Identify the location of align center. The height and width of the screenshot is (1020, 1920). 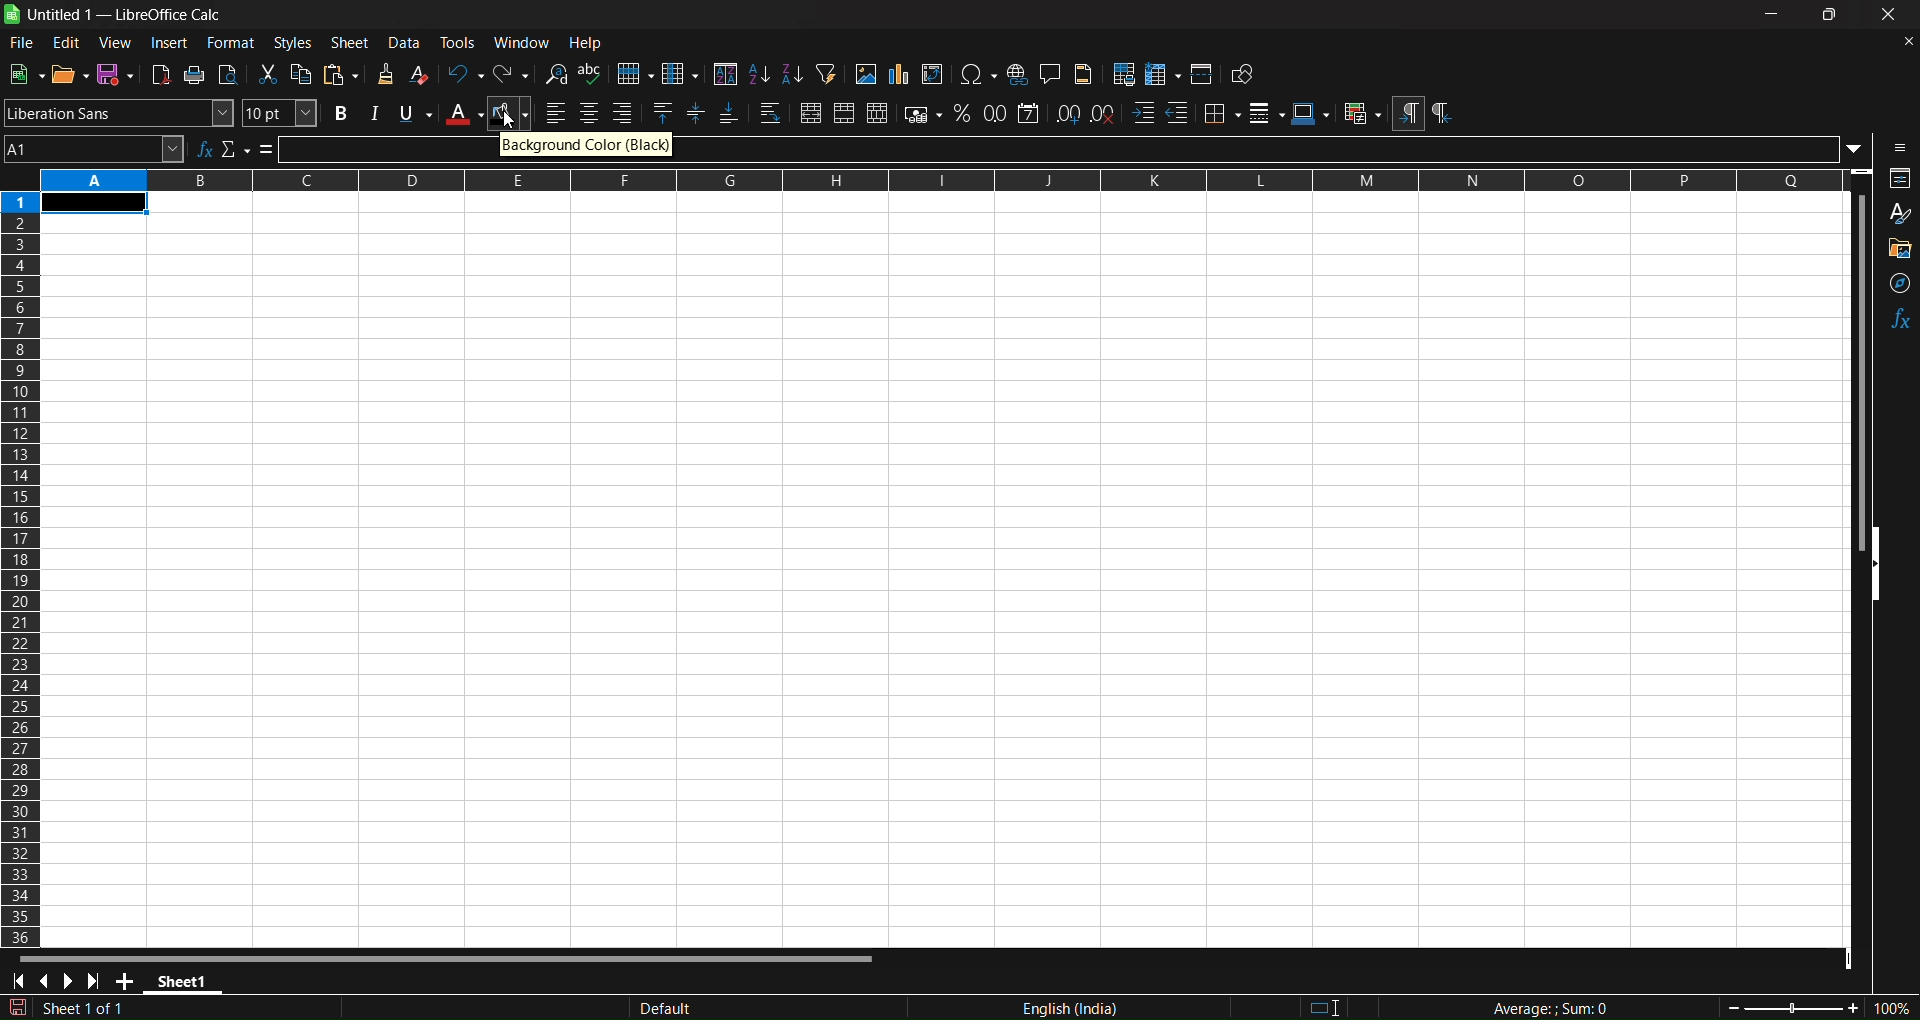
(591, 111).